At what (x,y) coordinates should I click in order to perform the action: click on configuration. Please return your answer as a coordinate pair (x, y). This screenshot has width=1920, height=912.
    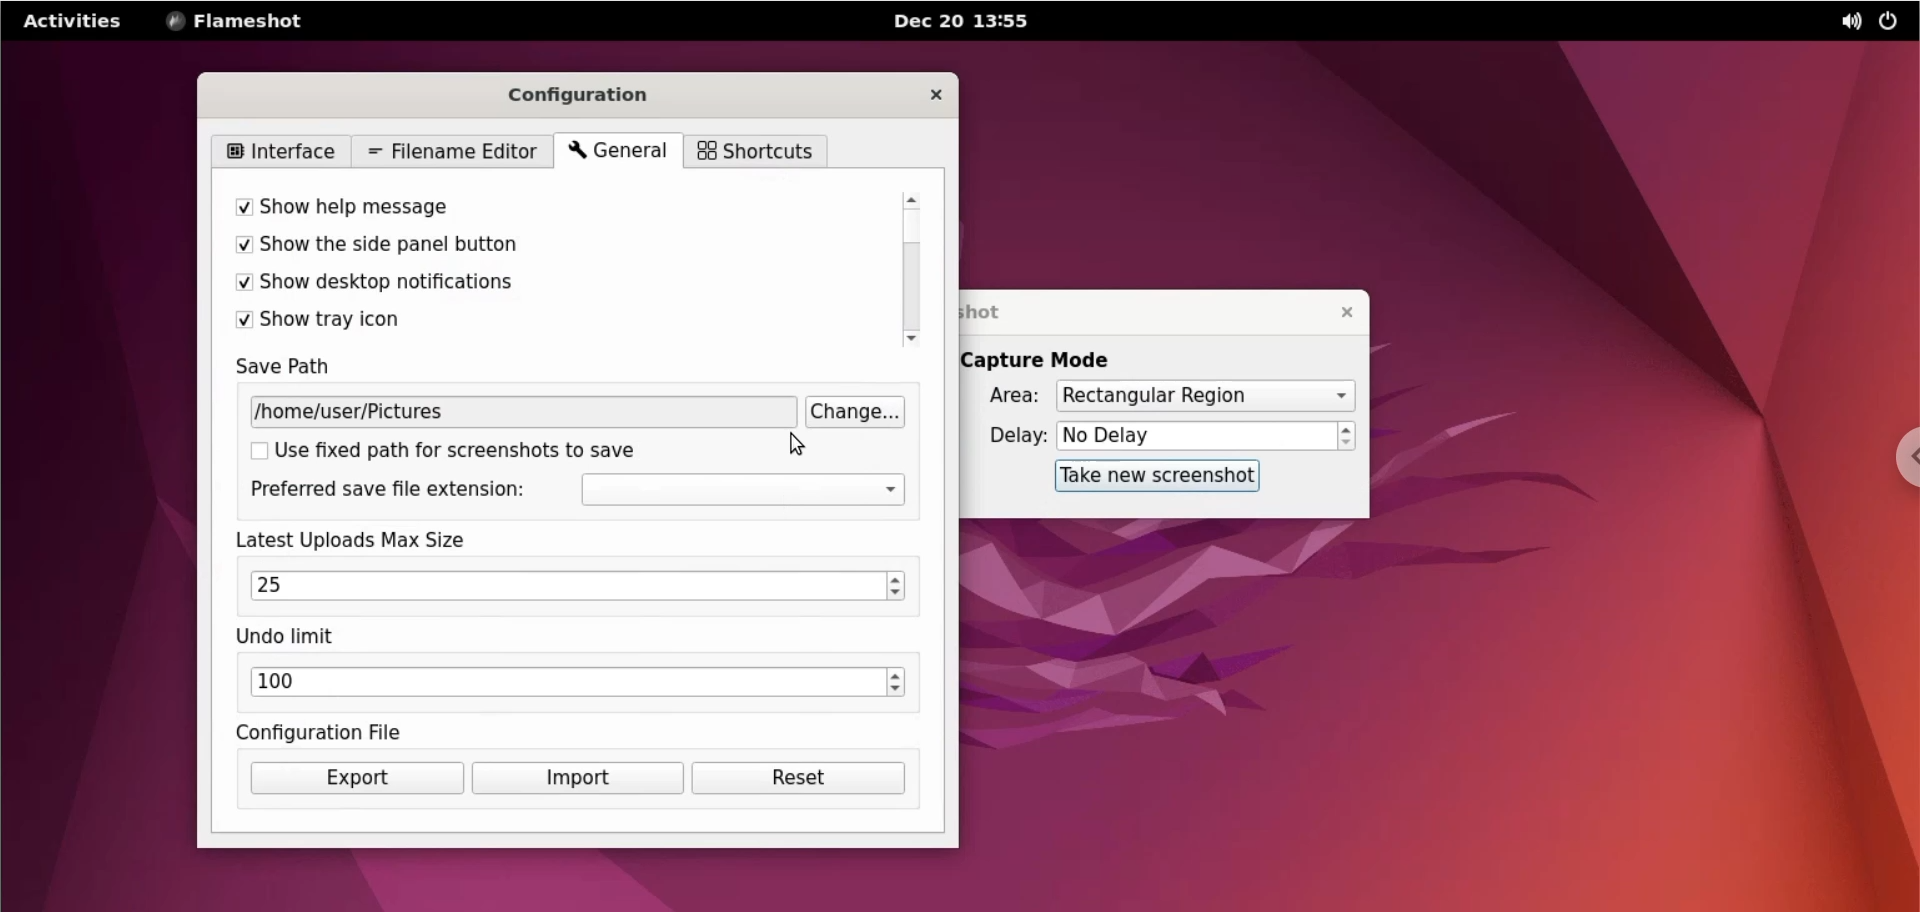
    Looking at the image, I should click on (599, 91).